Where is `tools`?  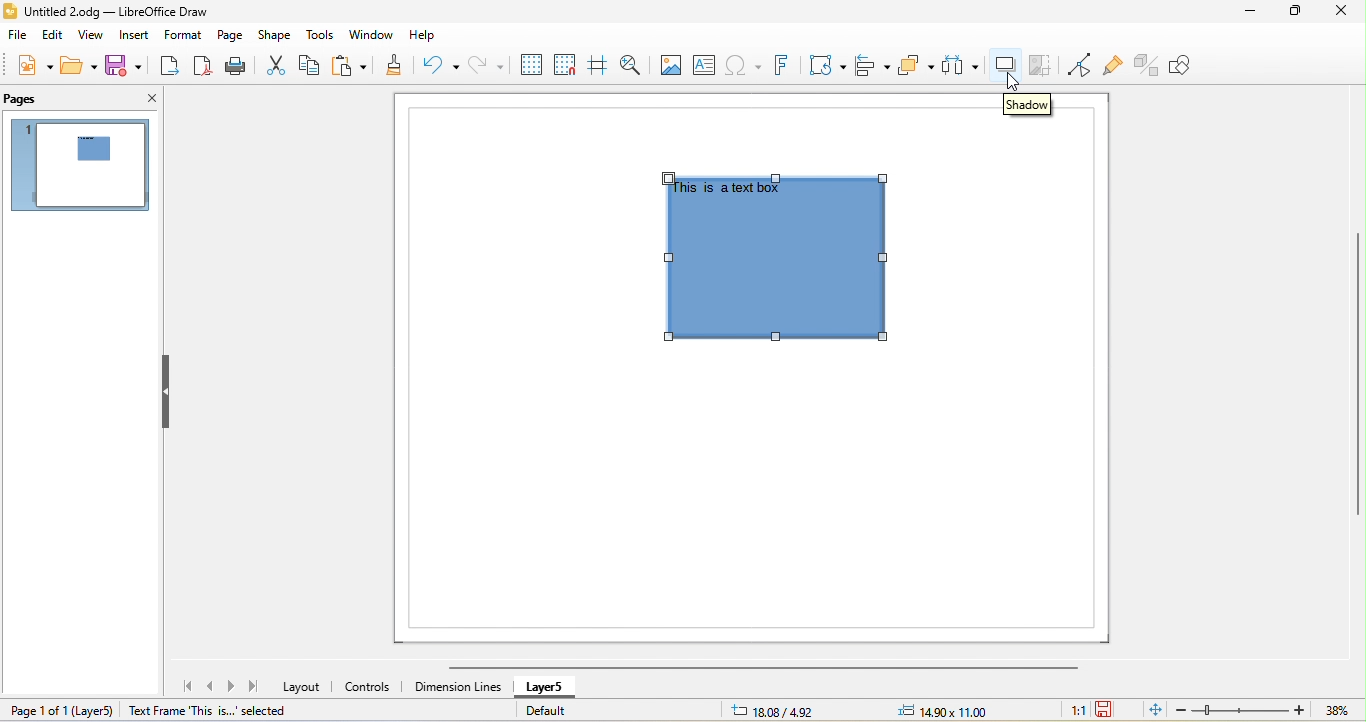
tools is located at coordinates (322, 36).